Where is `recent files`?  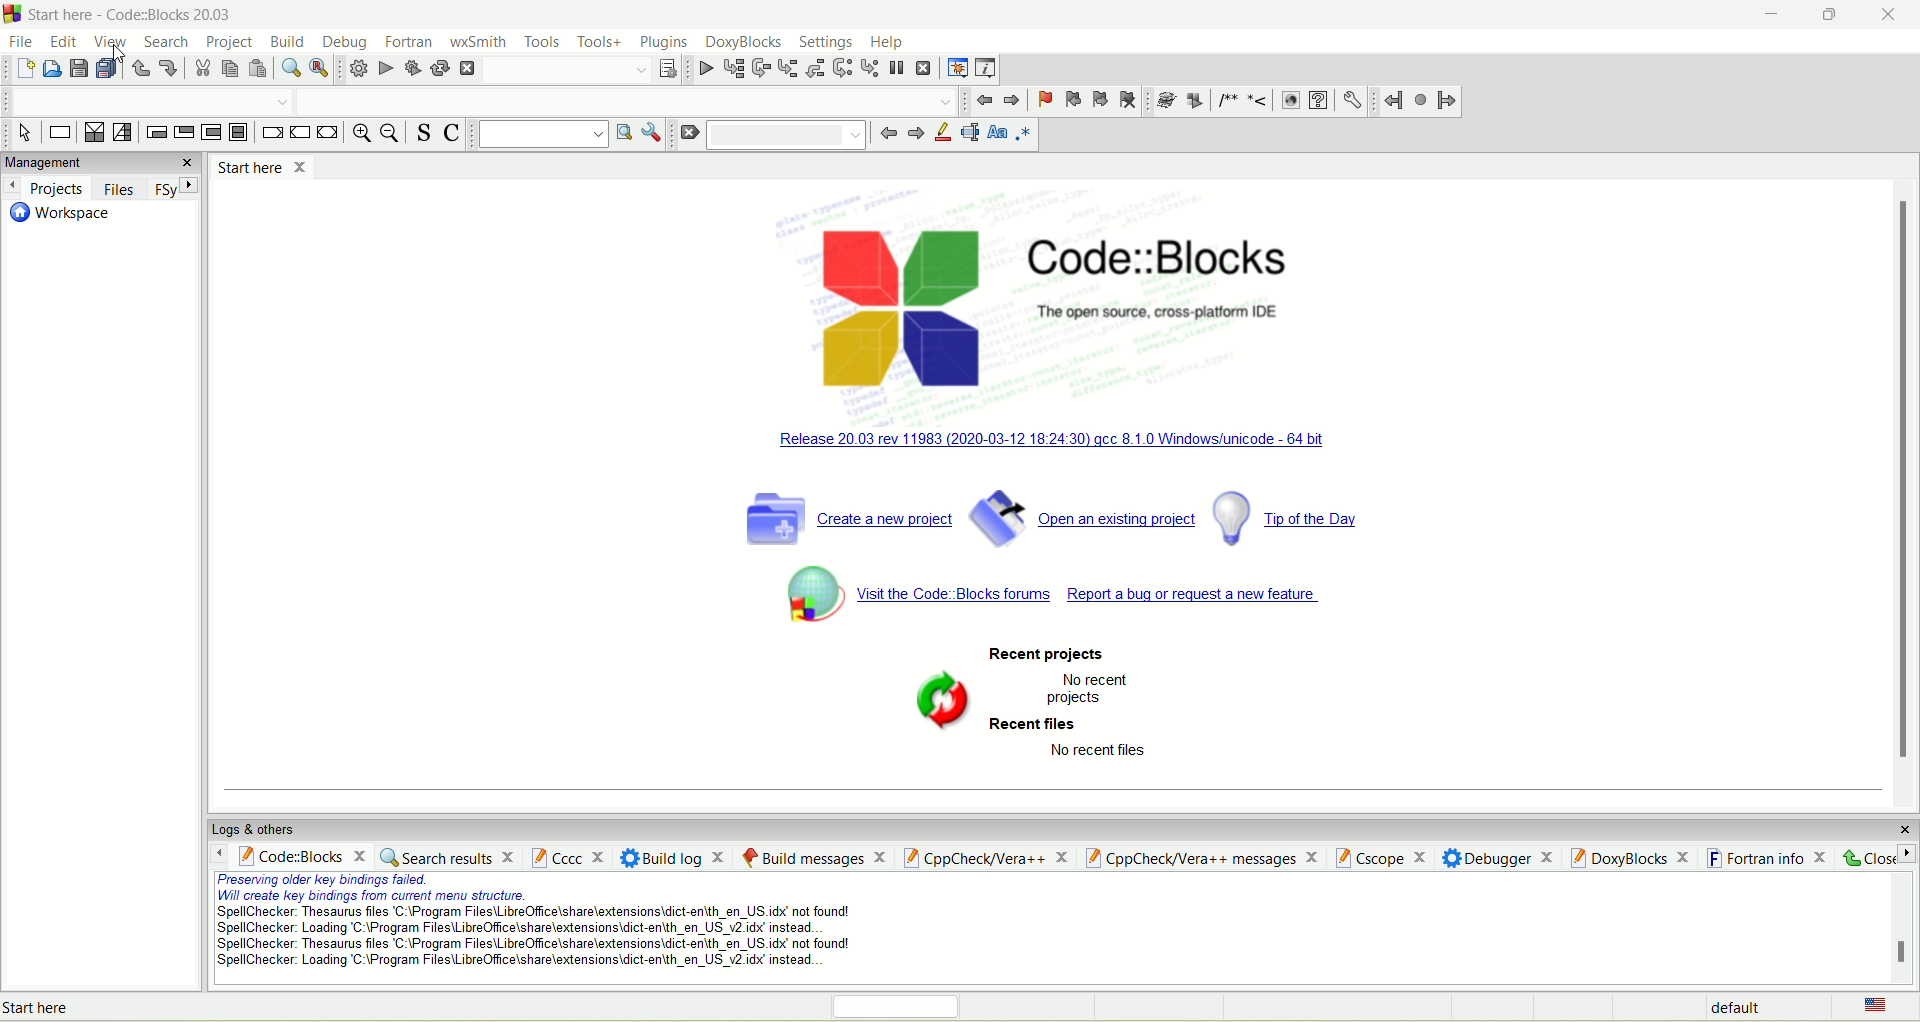 recent files is located at coordinates (1038, 724).